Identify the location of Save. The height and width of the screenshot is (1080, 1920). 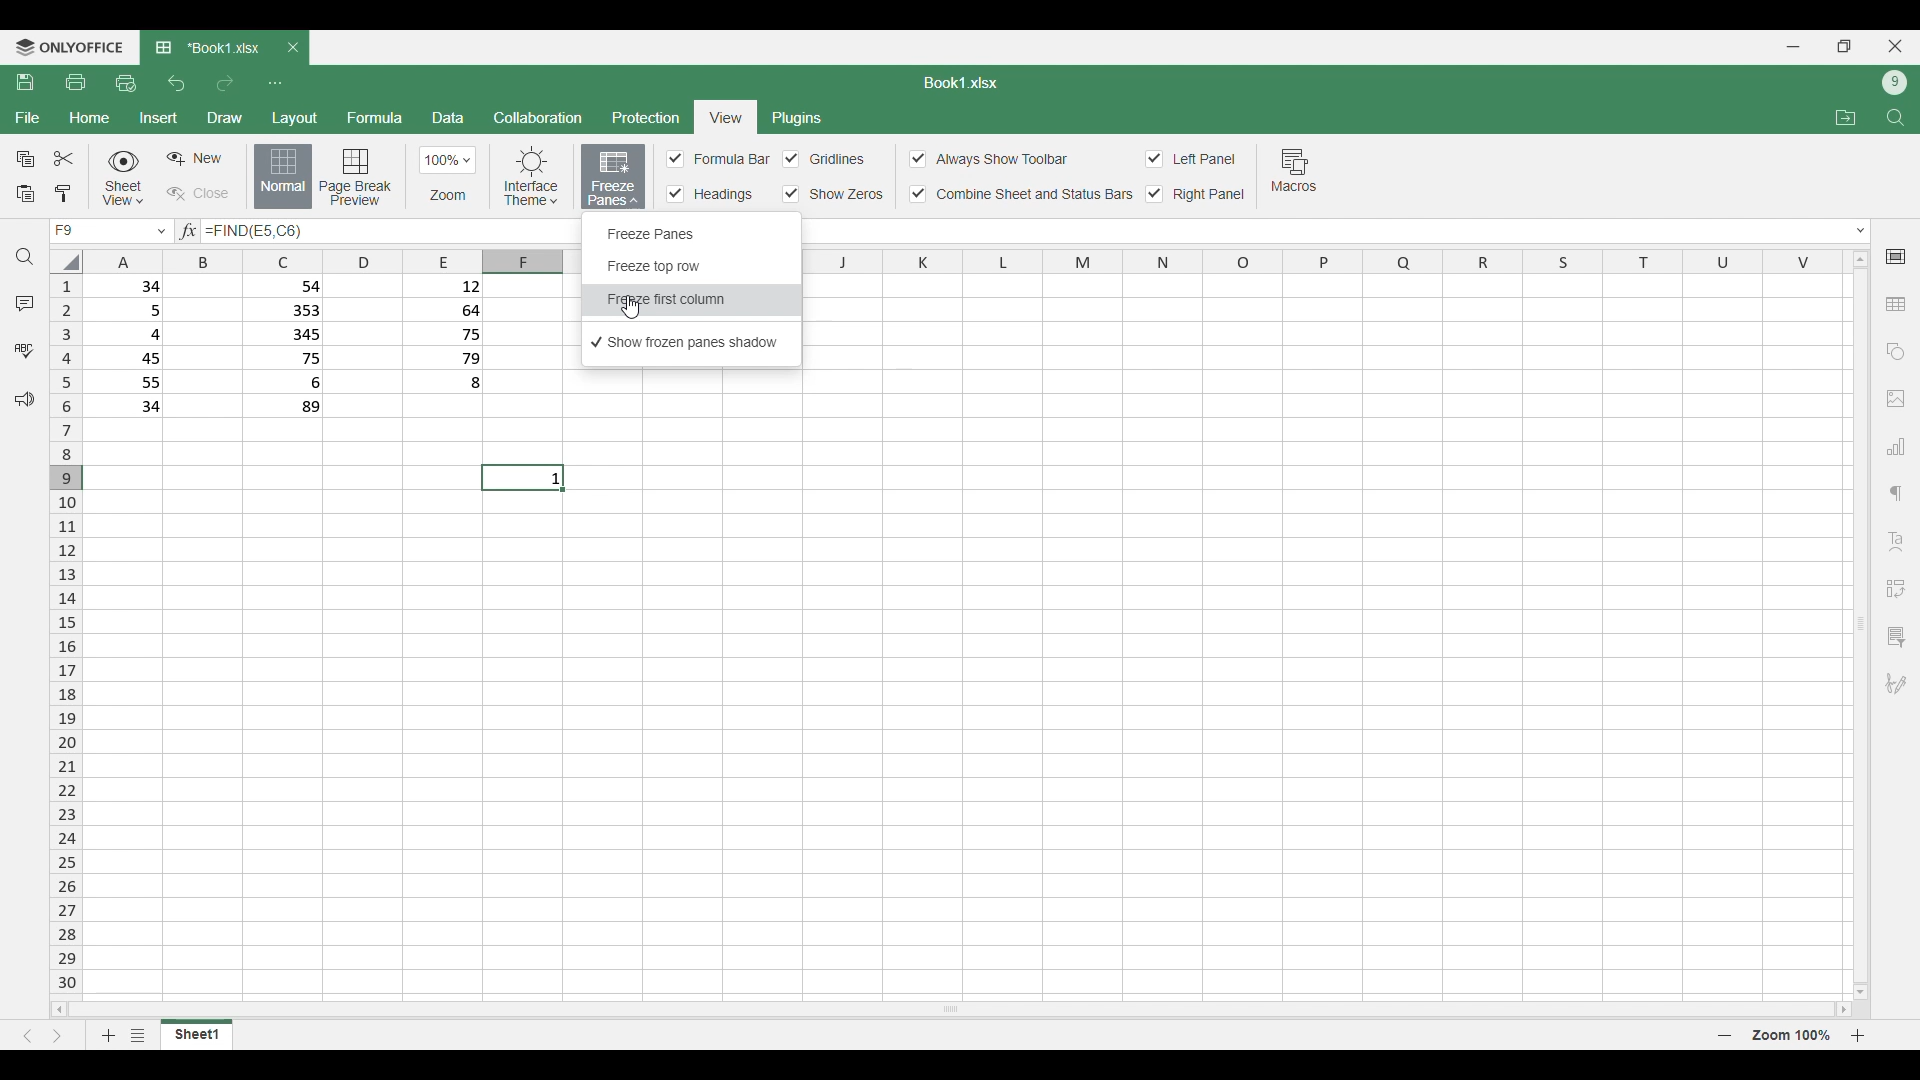
(26, 83).